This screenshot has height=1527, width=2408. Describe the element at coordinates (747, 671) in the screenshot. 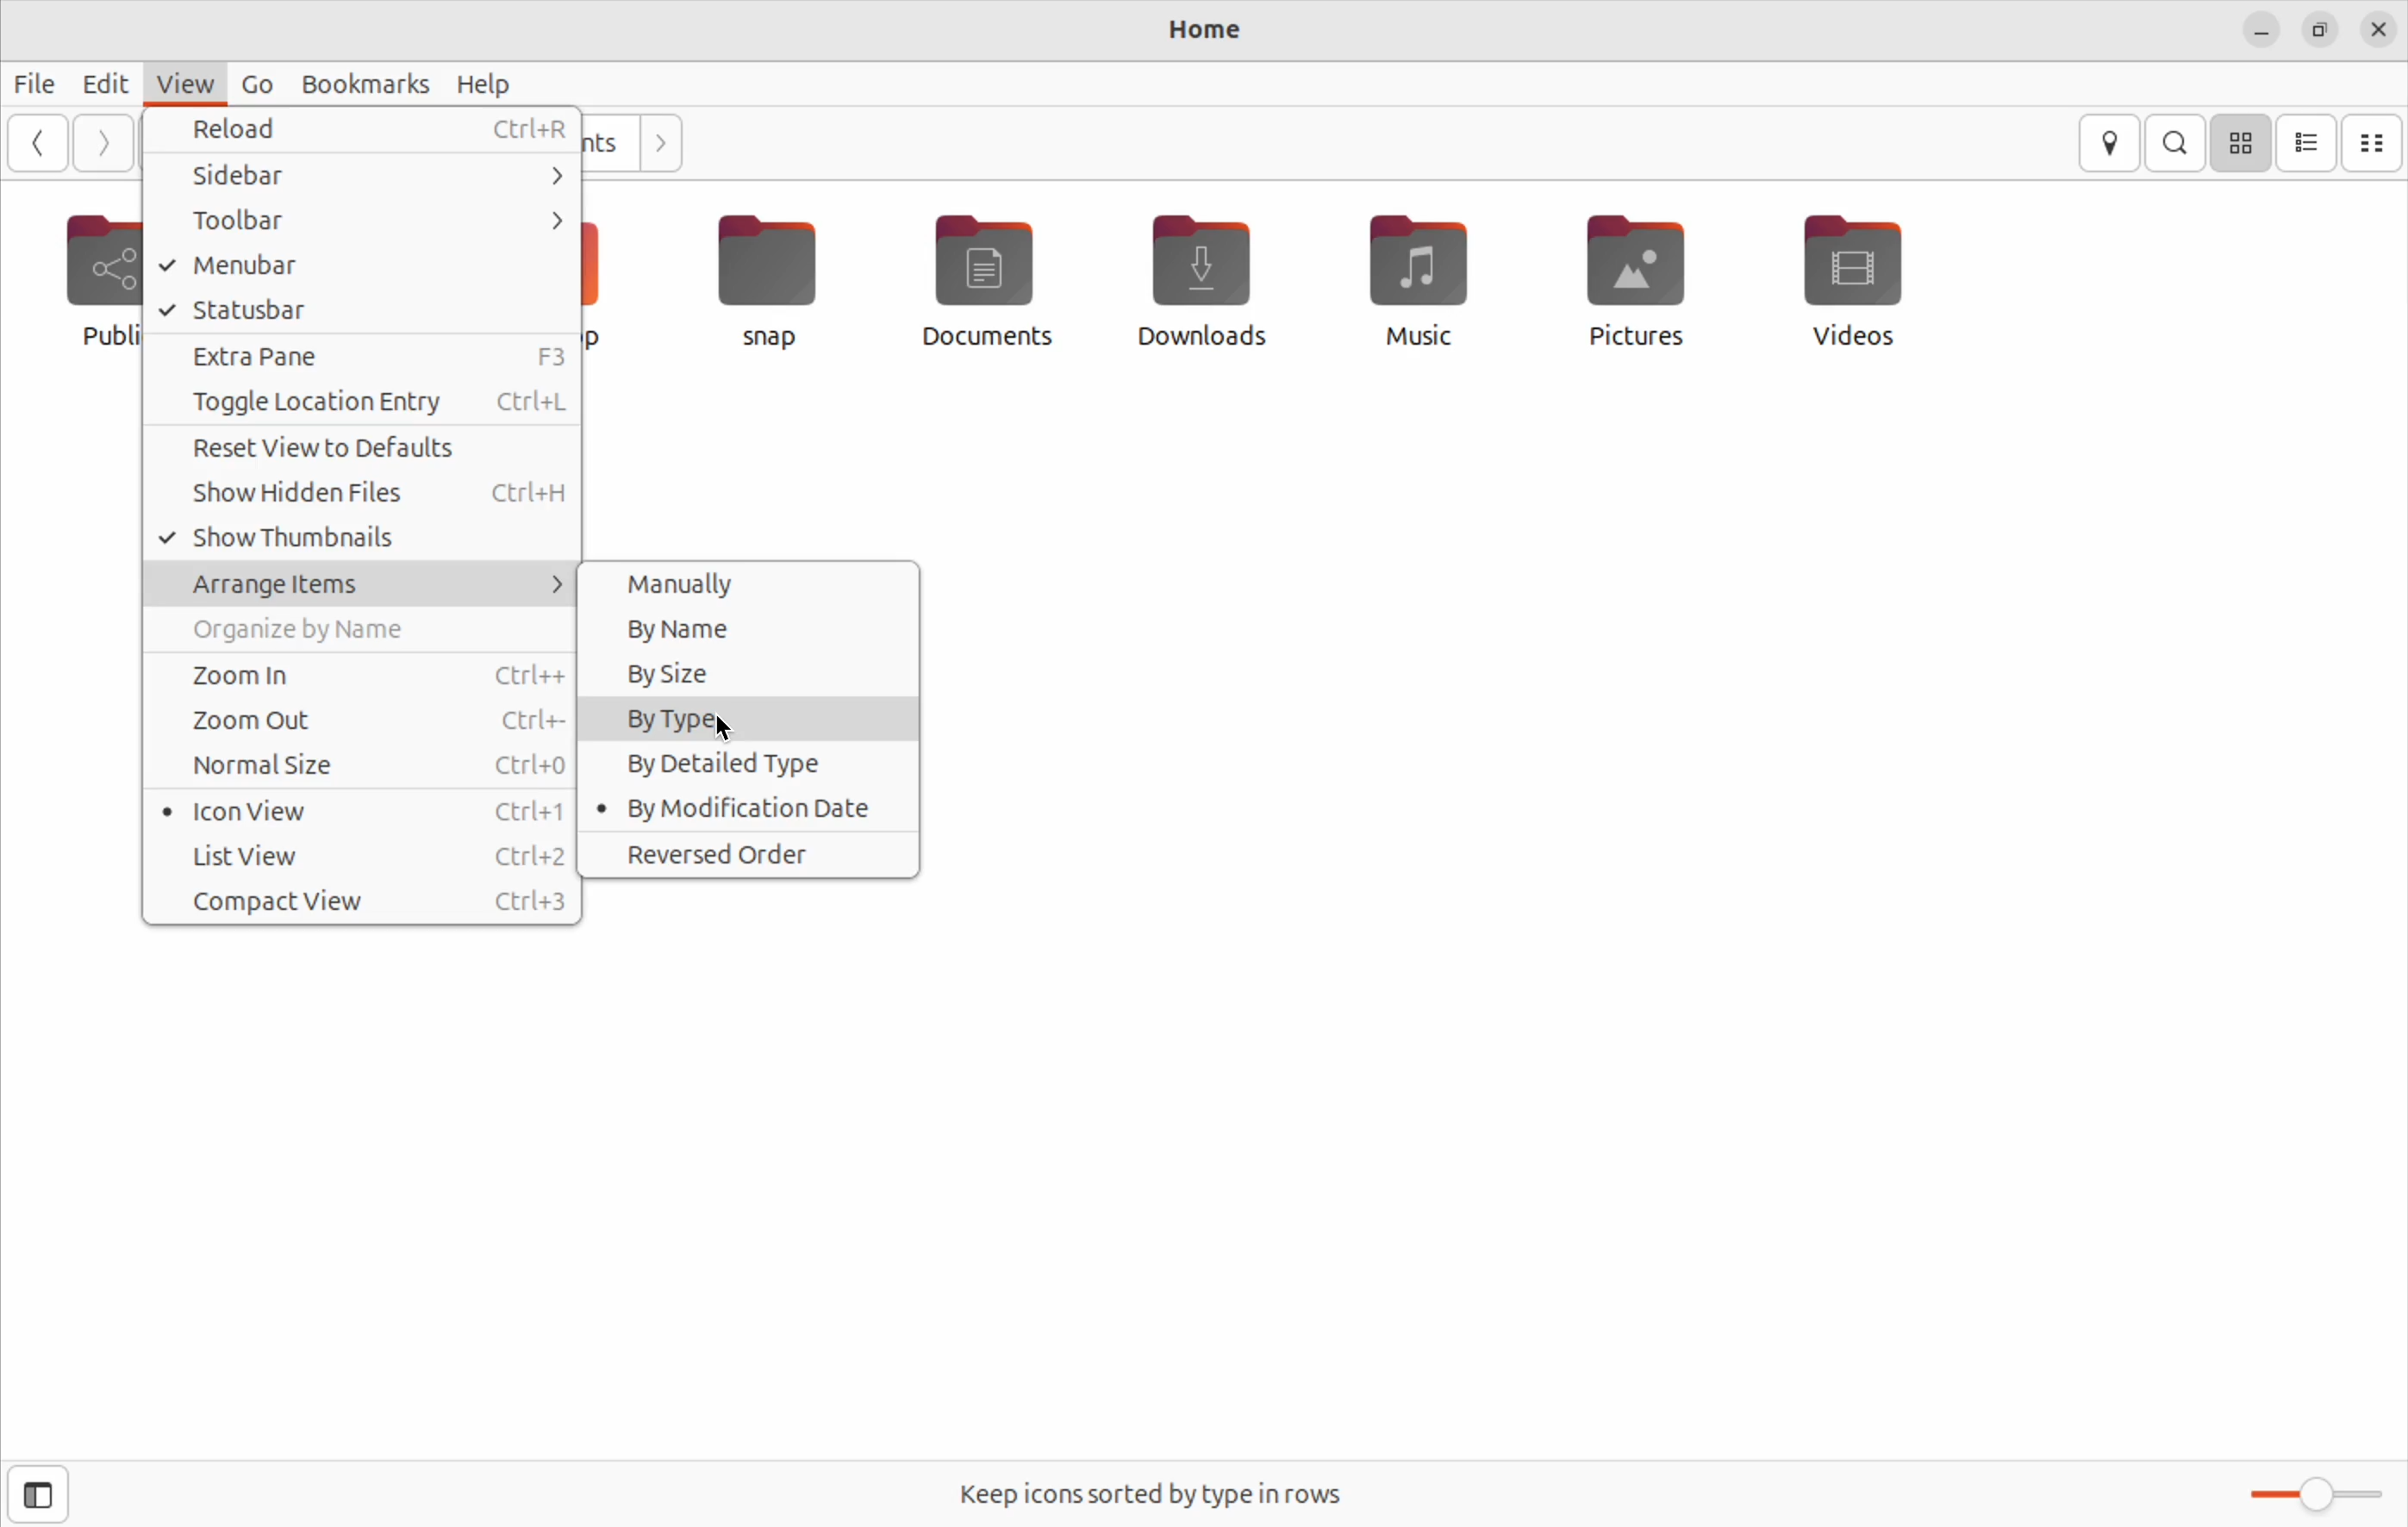

I see `by size` at that location.